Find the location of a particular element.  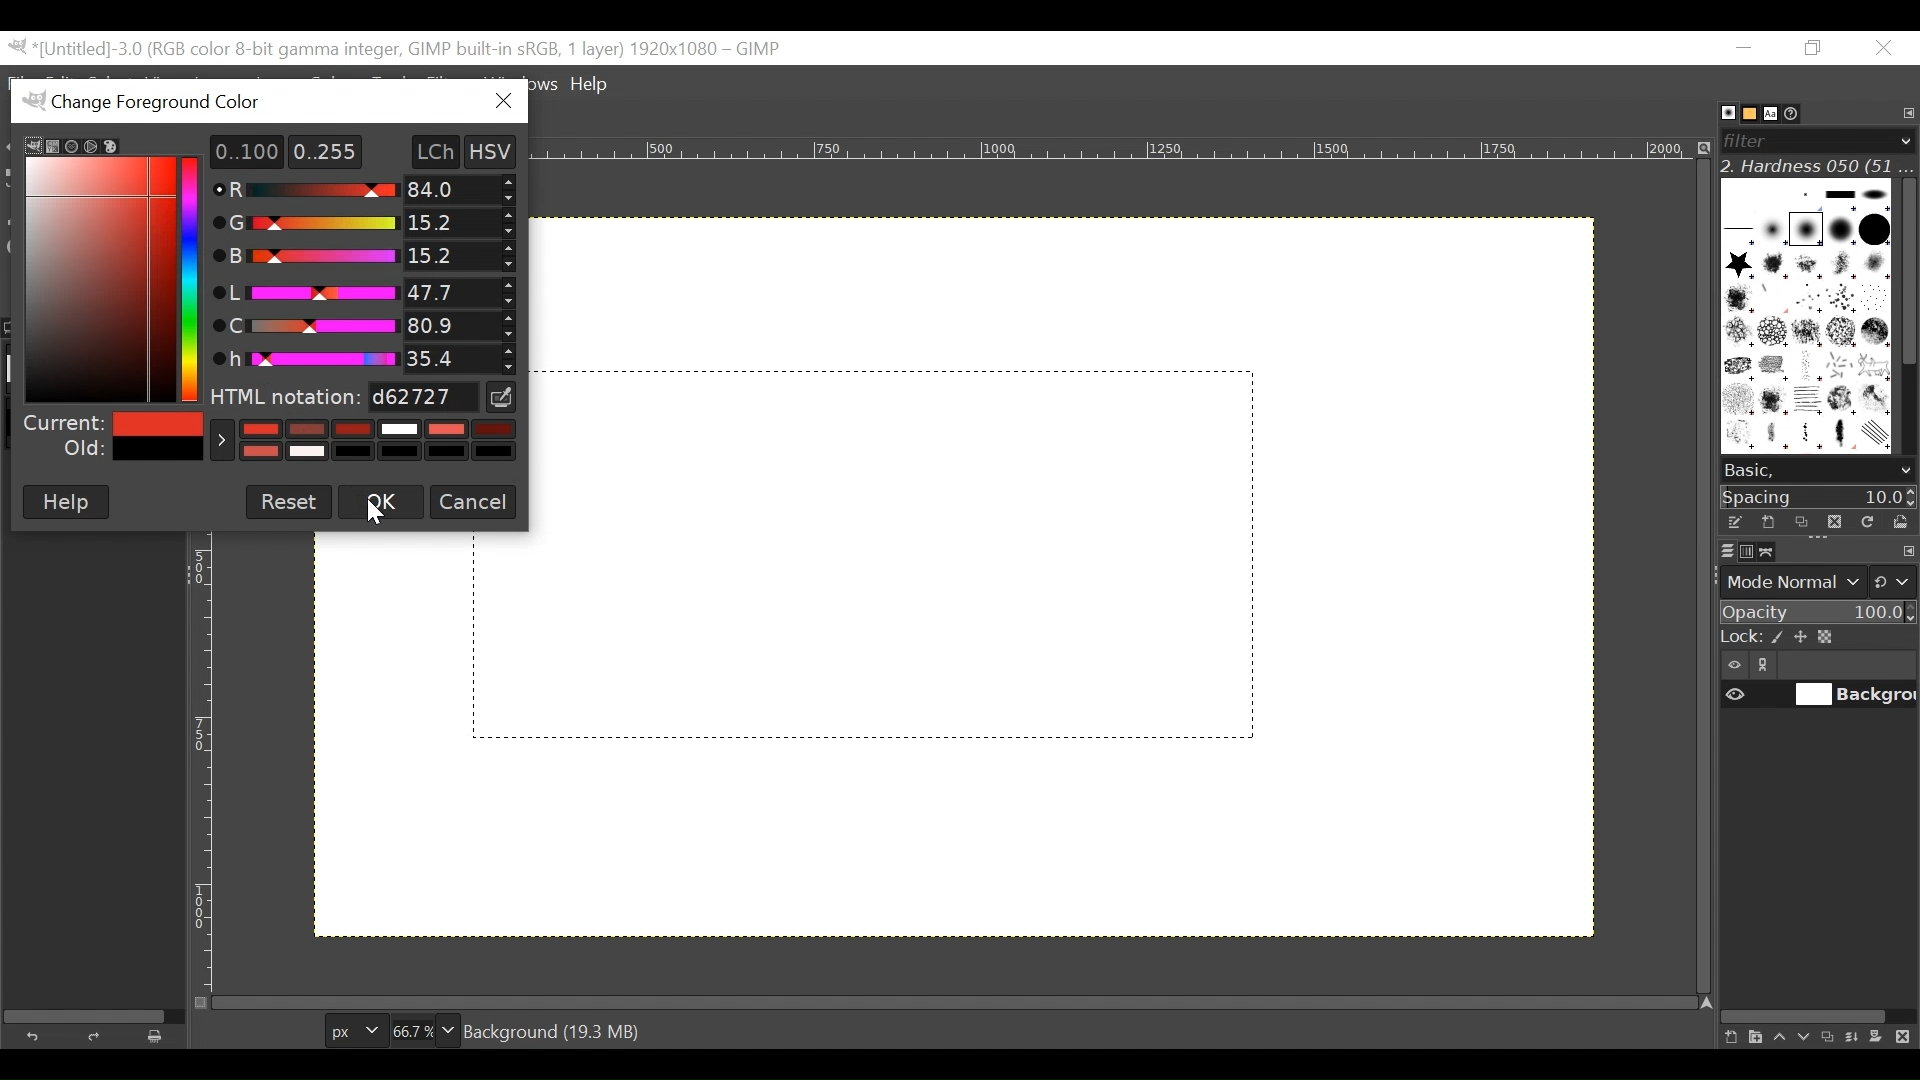

Help is located at coordinates (65, 502).